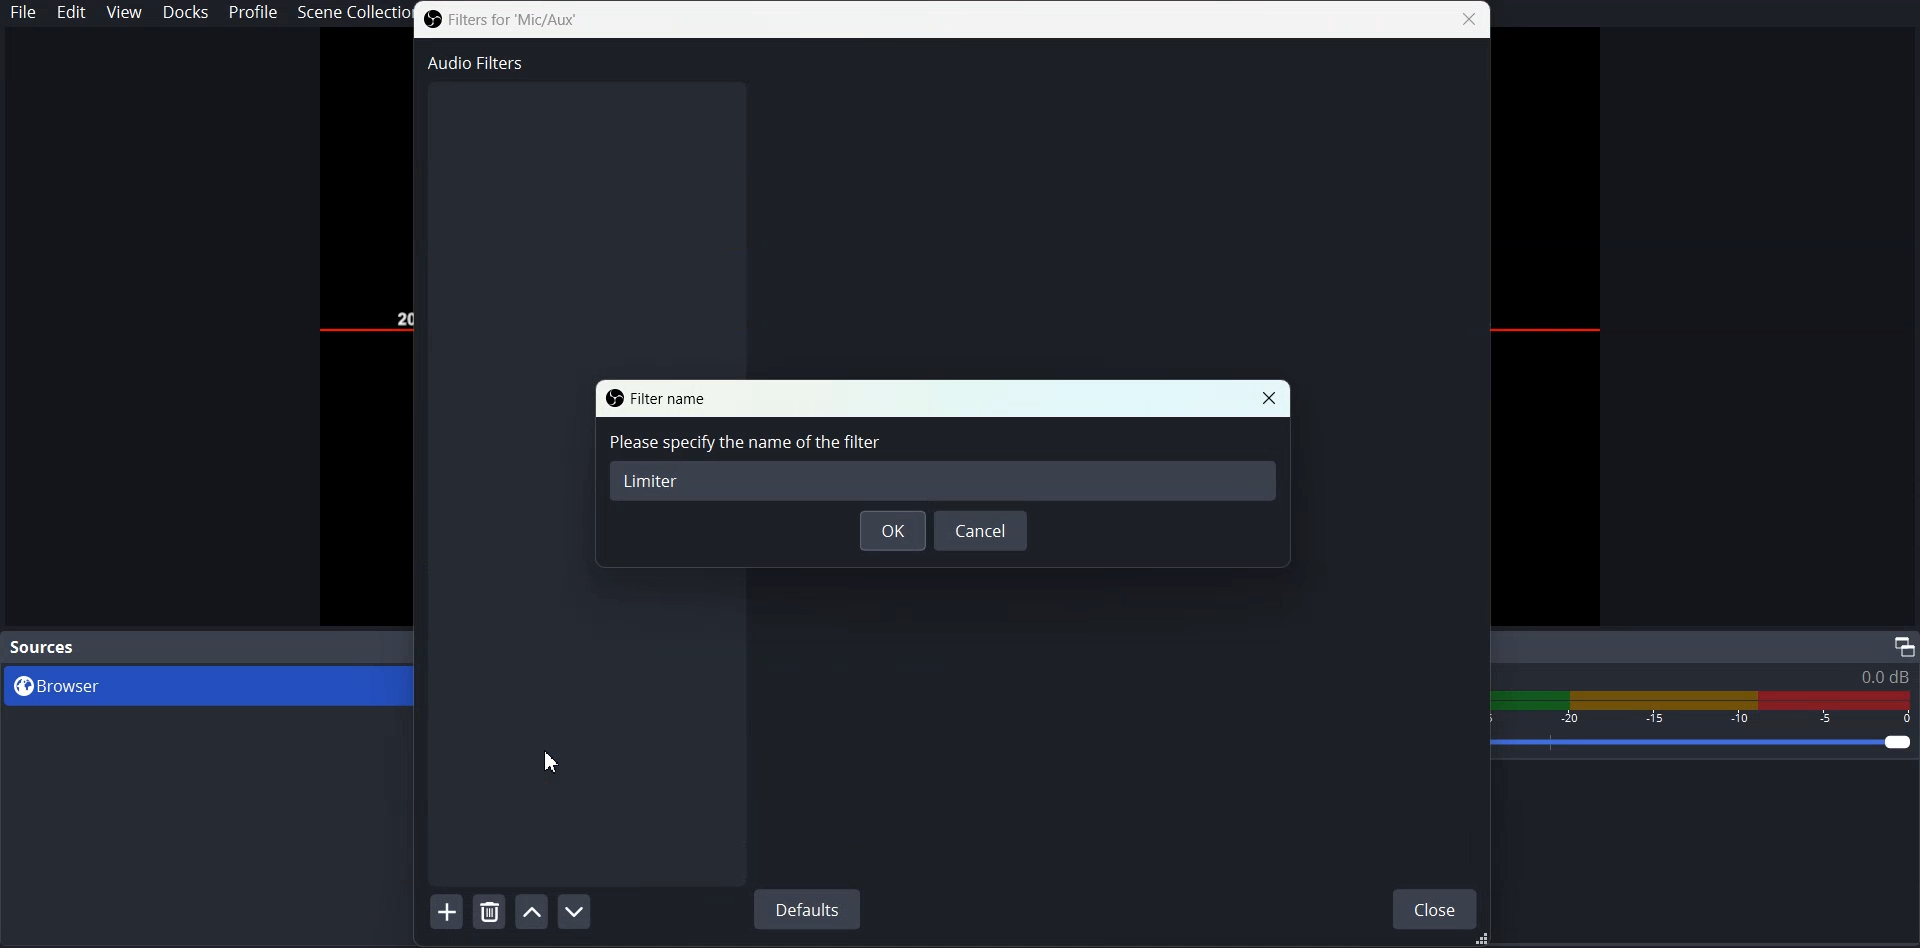 The image size is (1920, 948). I want to click on Source , so click(45, 646).